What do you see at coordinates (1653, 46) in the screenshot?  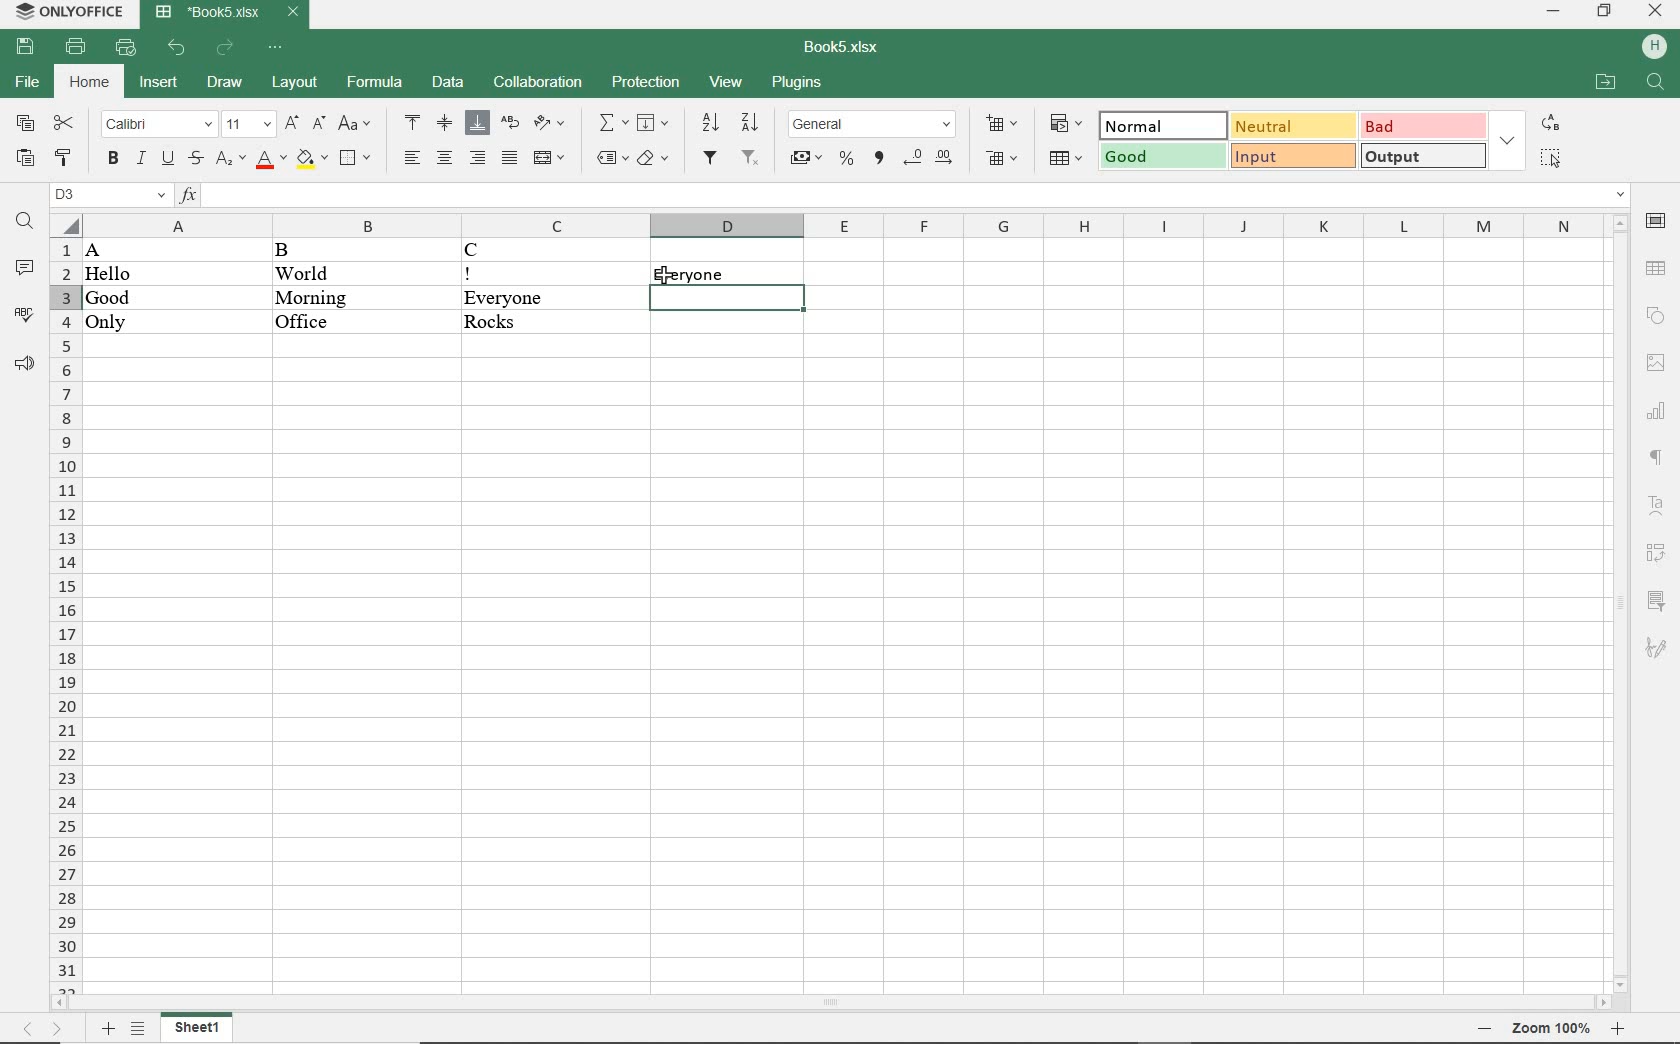 I see `HP` at bounding box center [1653, 46].